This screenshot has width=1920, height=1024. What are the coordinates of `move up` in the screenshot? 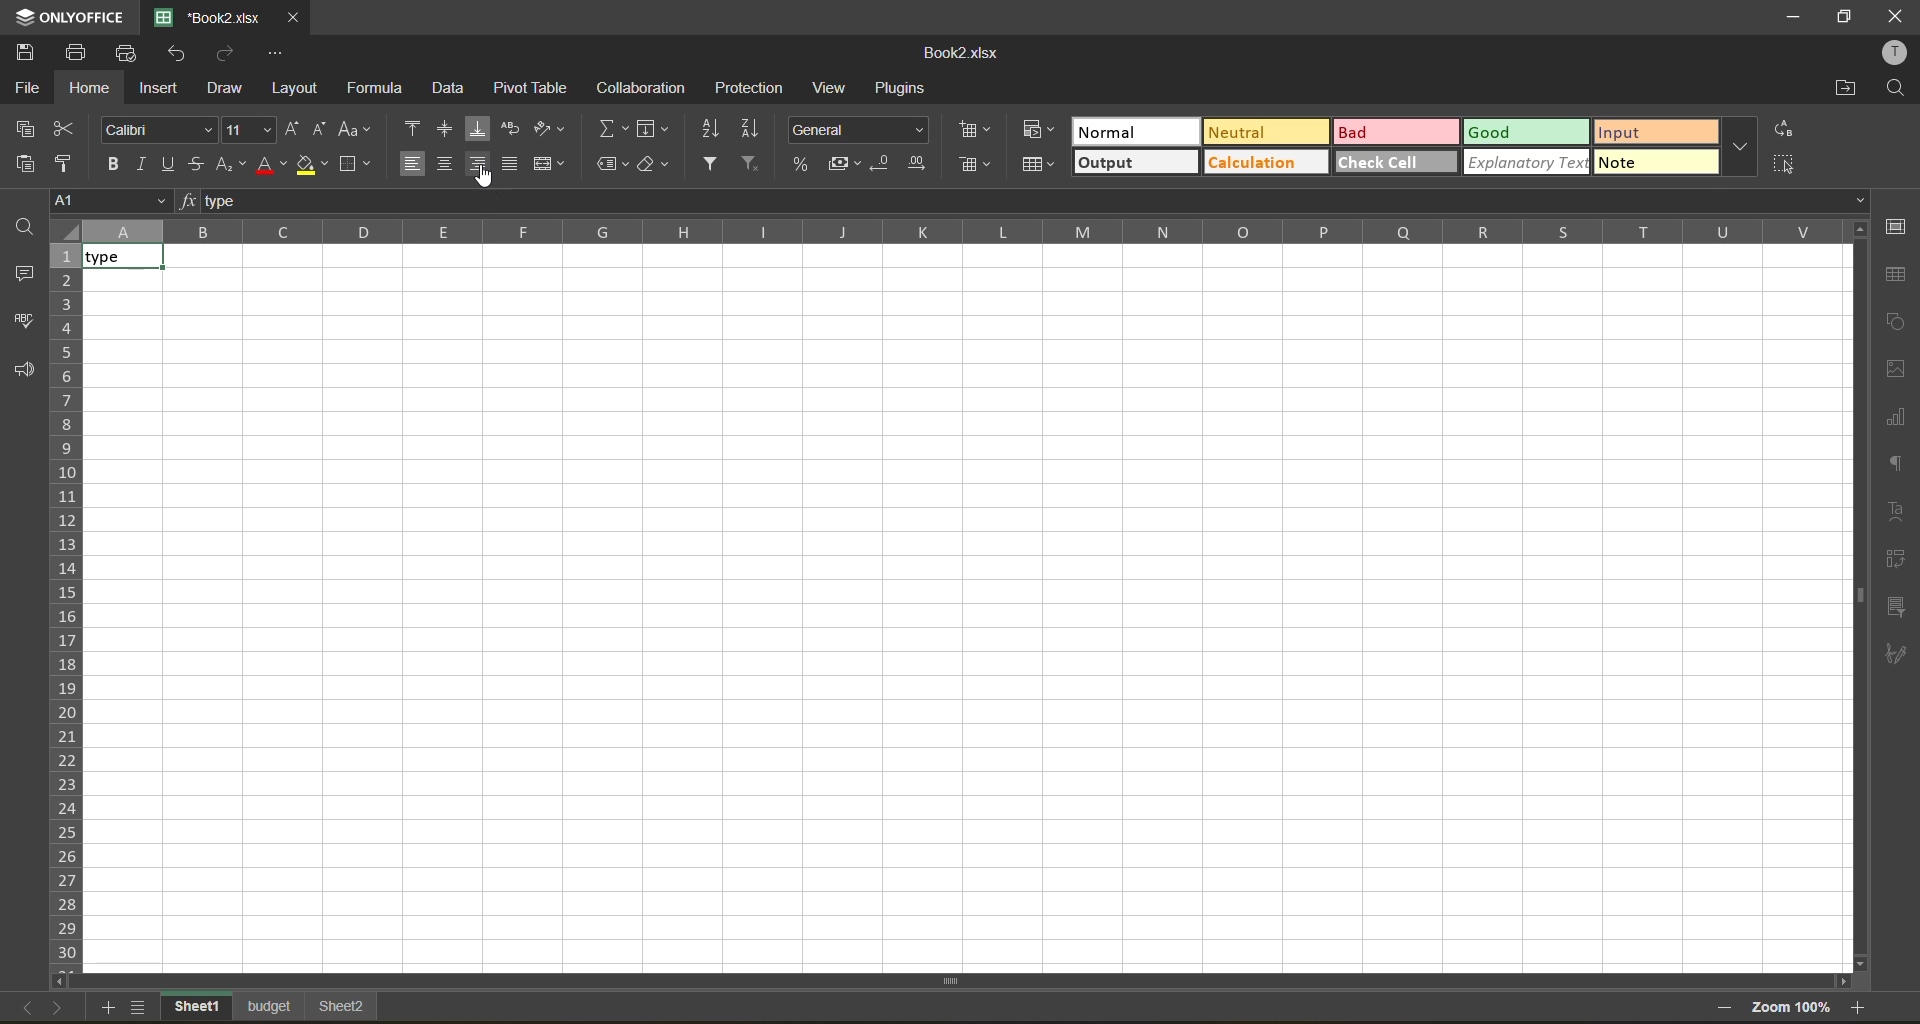 It's located at (1858, 234).